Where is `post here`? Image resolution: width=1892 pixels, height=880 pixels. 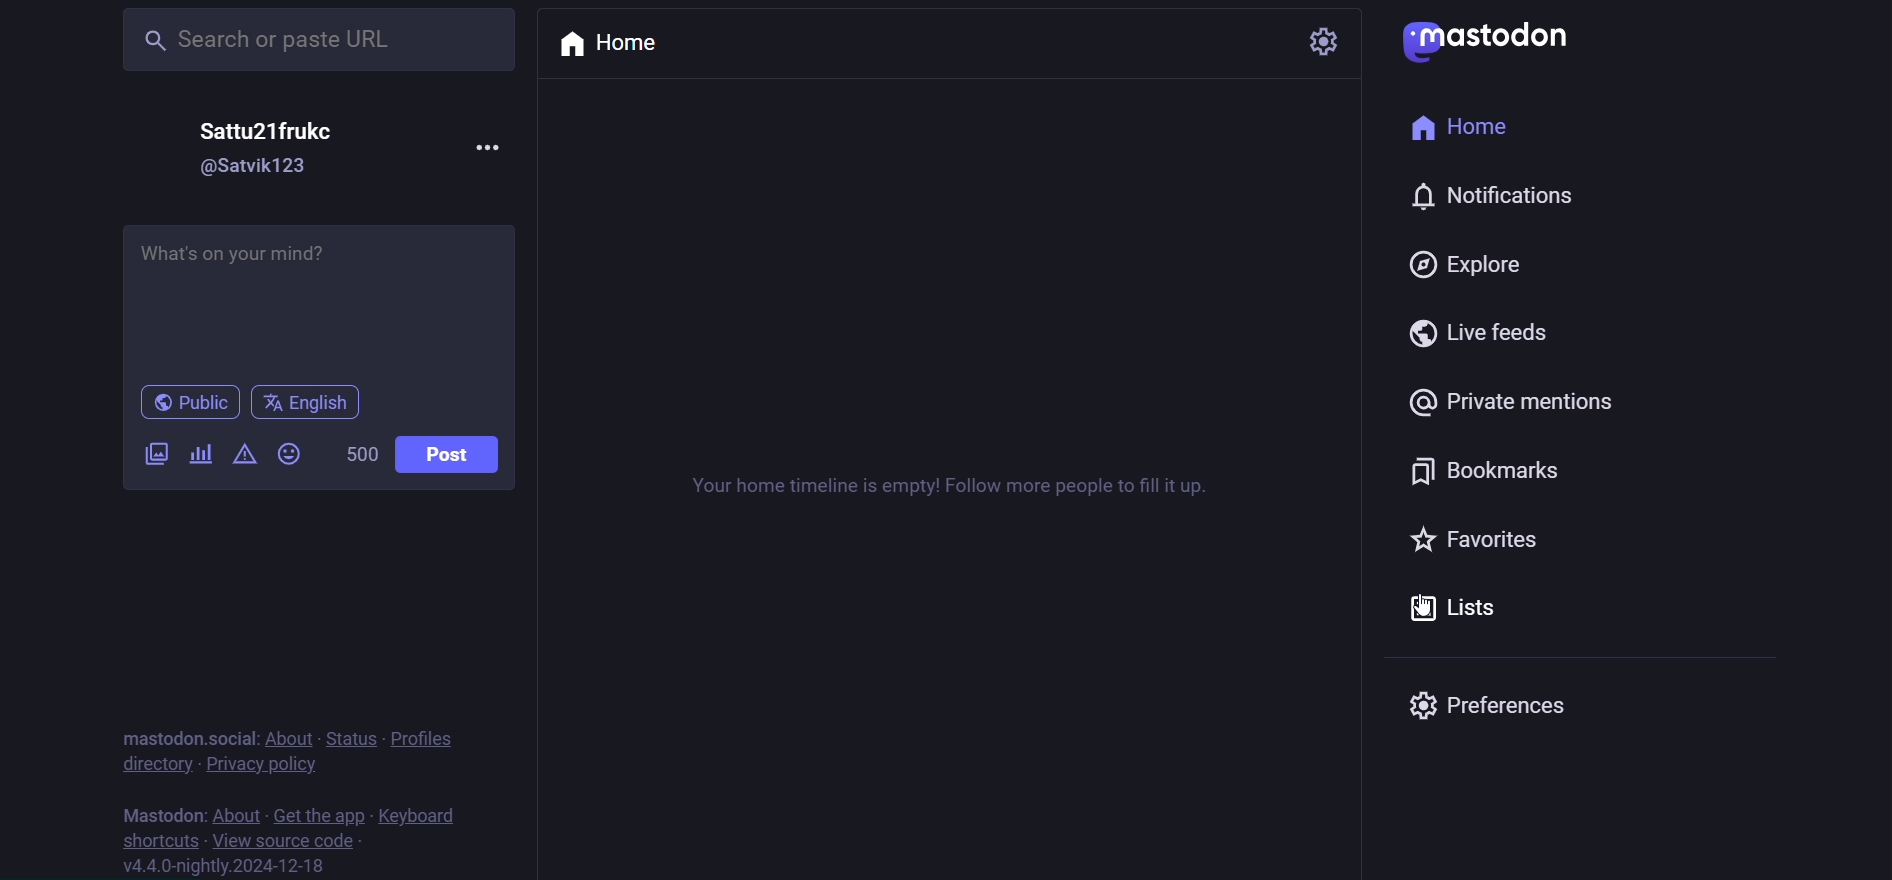
post here is located at coordinates (322, 297).